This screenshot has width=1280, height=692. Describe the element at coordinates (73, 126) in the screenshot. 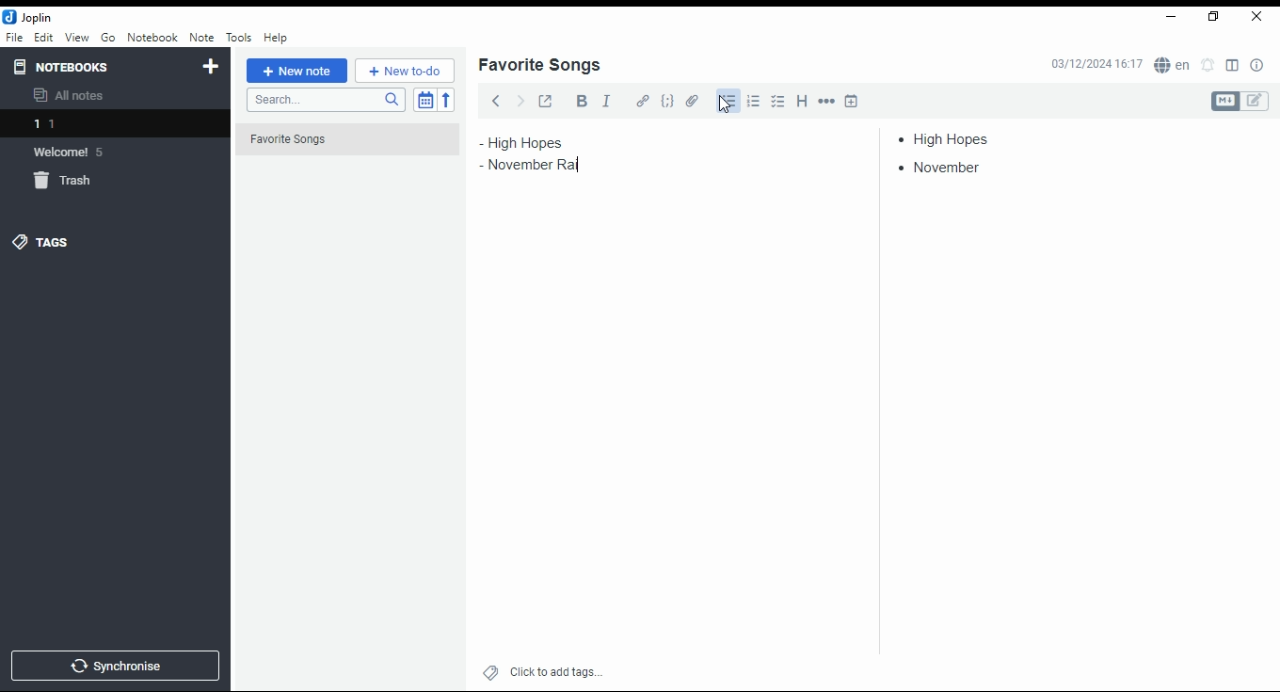

I see `notebook 1` at that location.